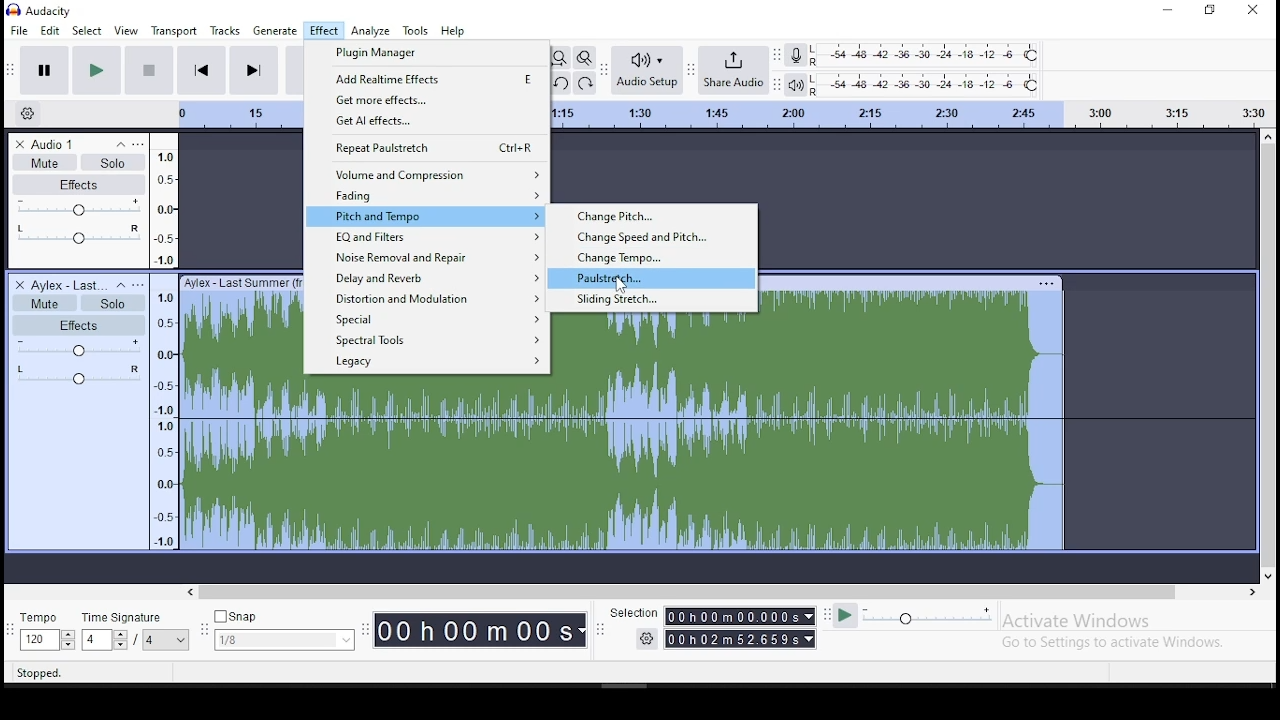 The width and height of the screenshot is (1280, 720). I want to click on effects, so click(83, 185).